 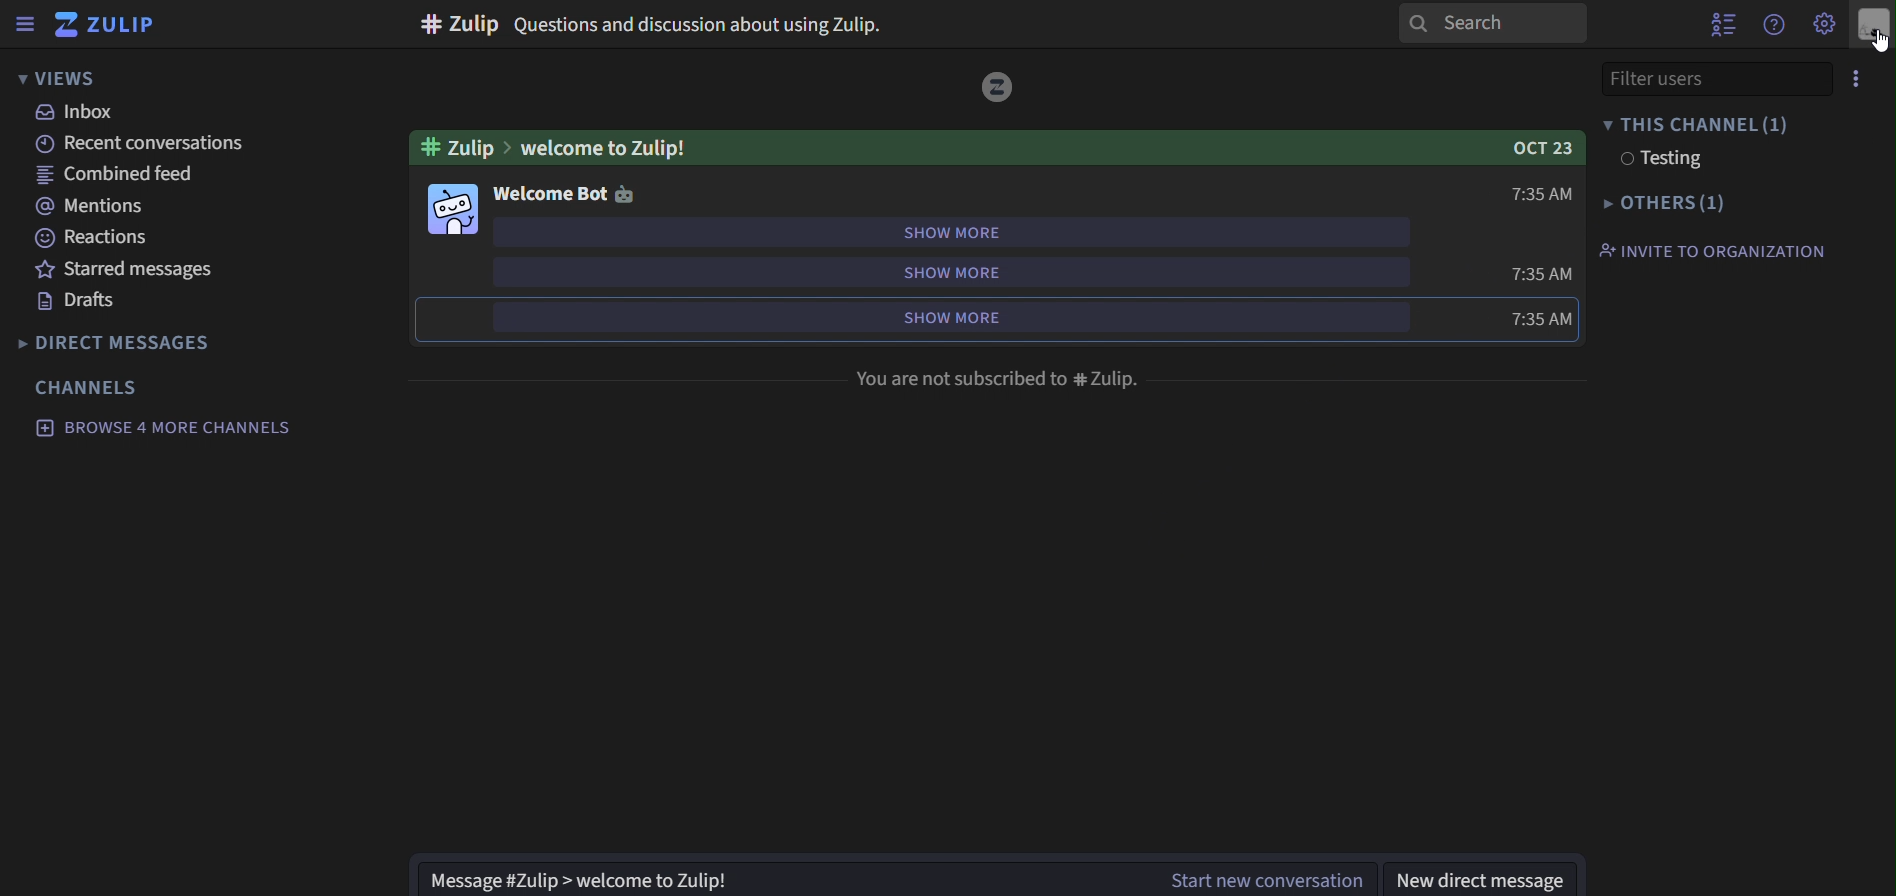 I want to click on inbox, so click(x=79, y=112).